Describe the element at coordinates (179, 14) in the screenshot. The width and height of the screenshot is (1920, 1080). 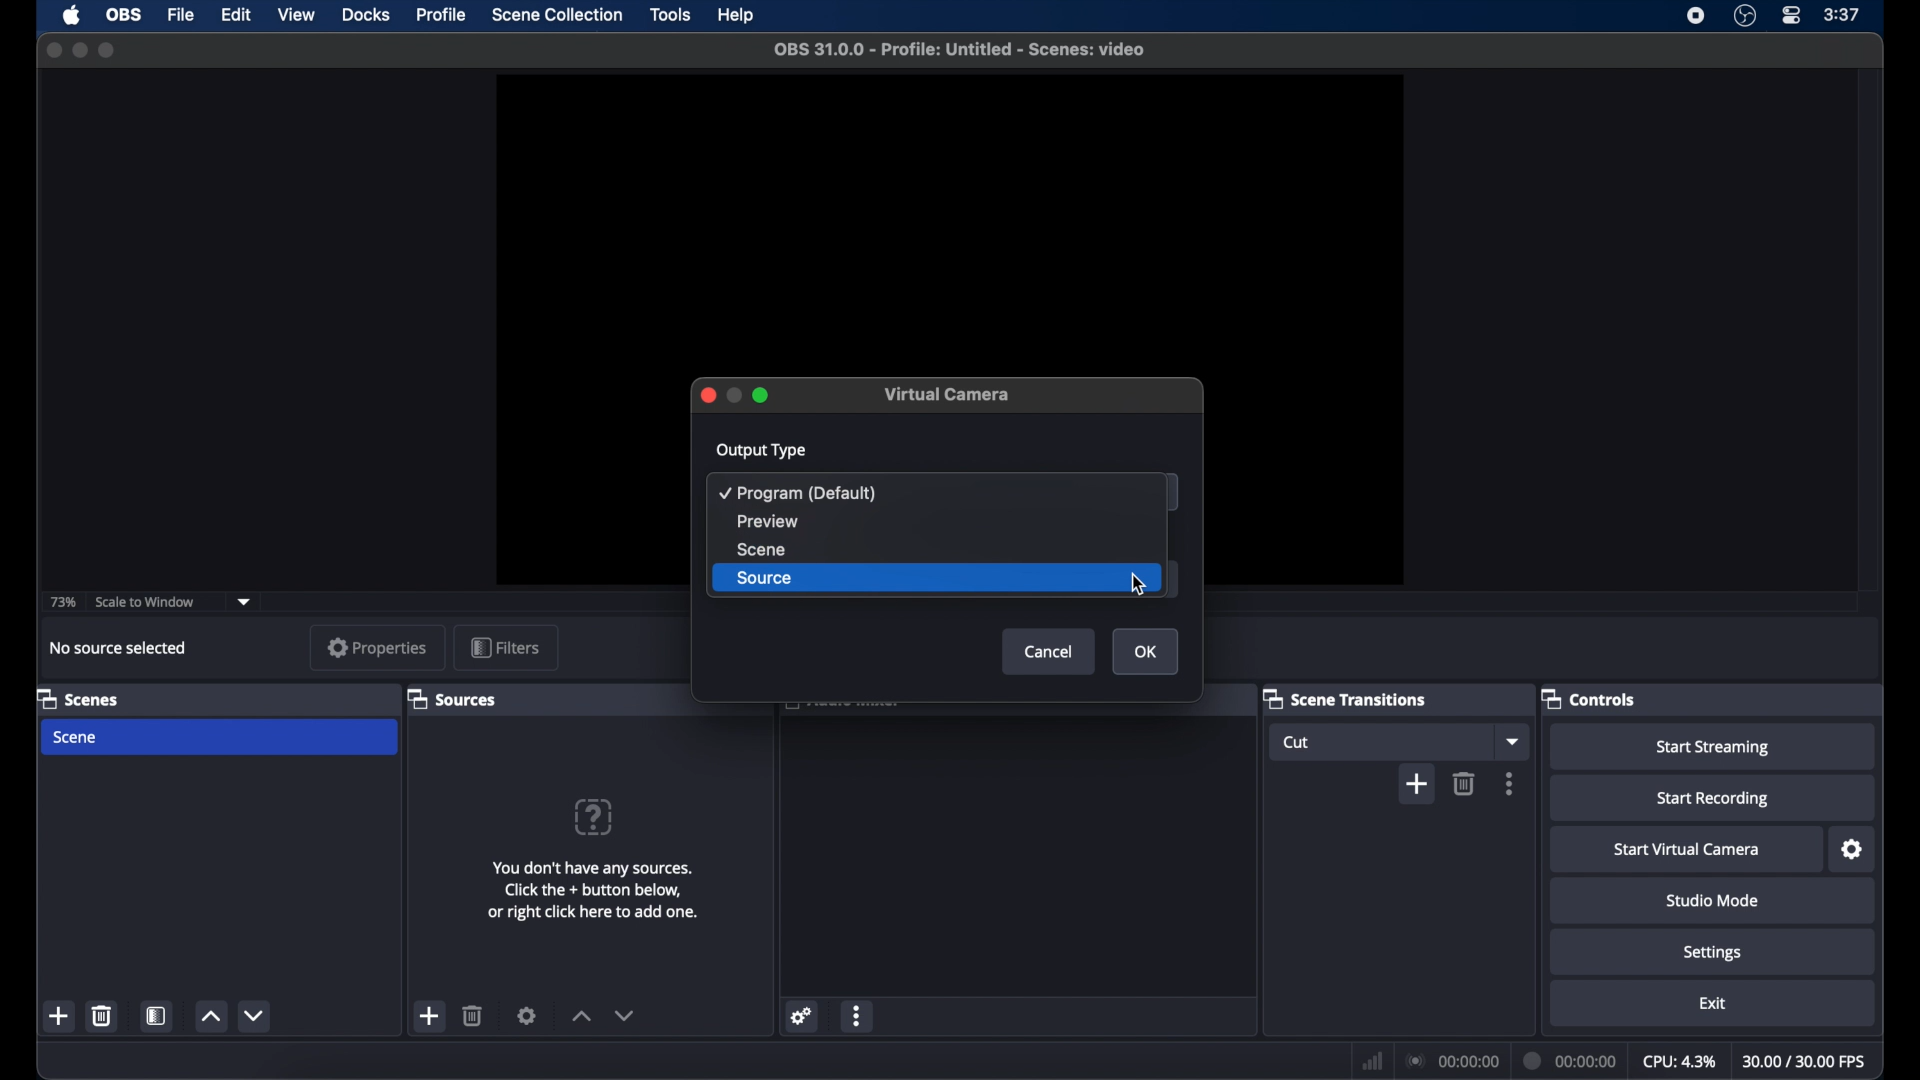
I see `file` at that location.